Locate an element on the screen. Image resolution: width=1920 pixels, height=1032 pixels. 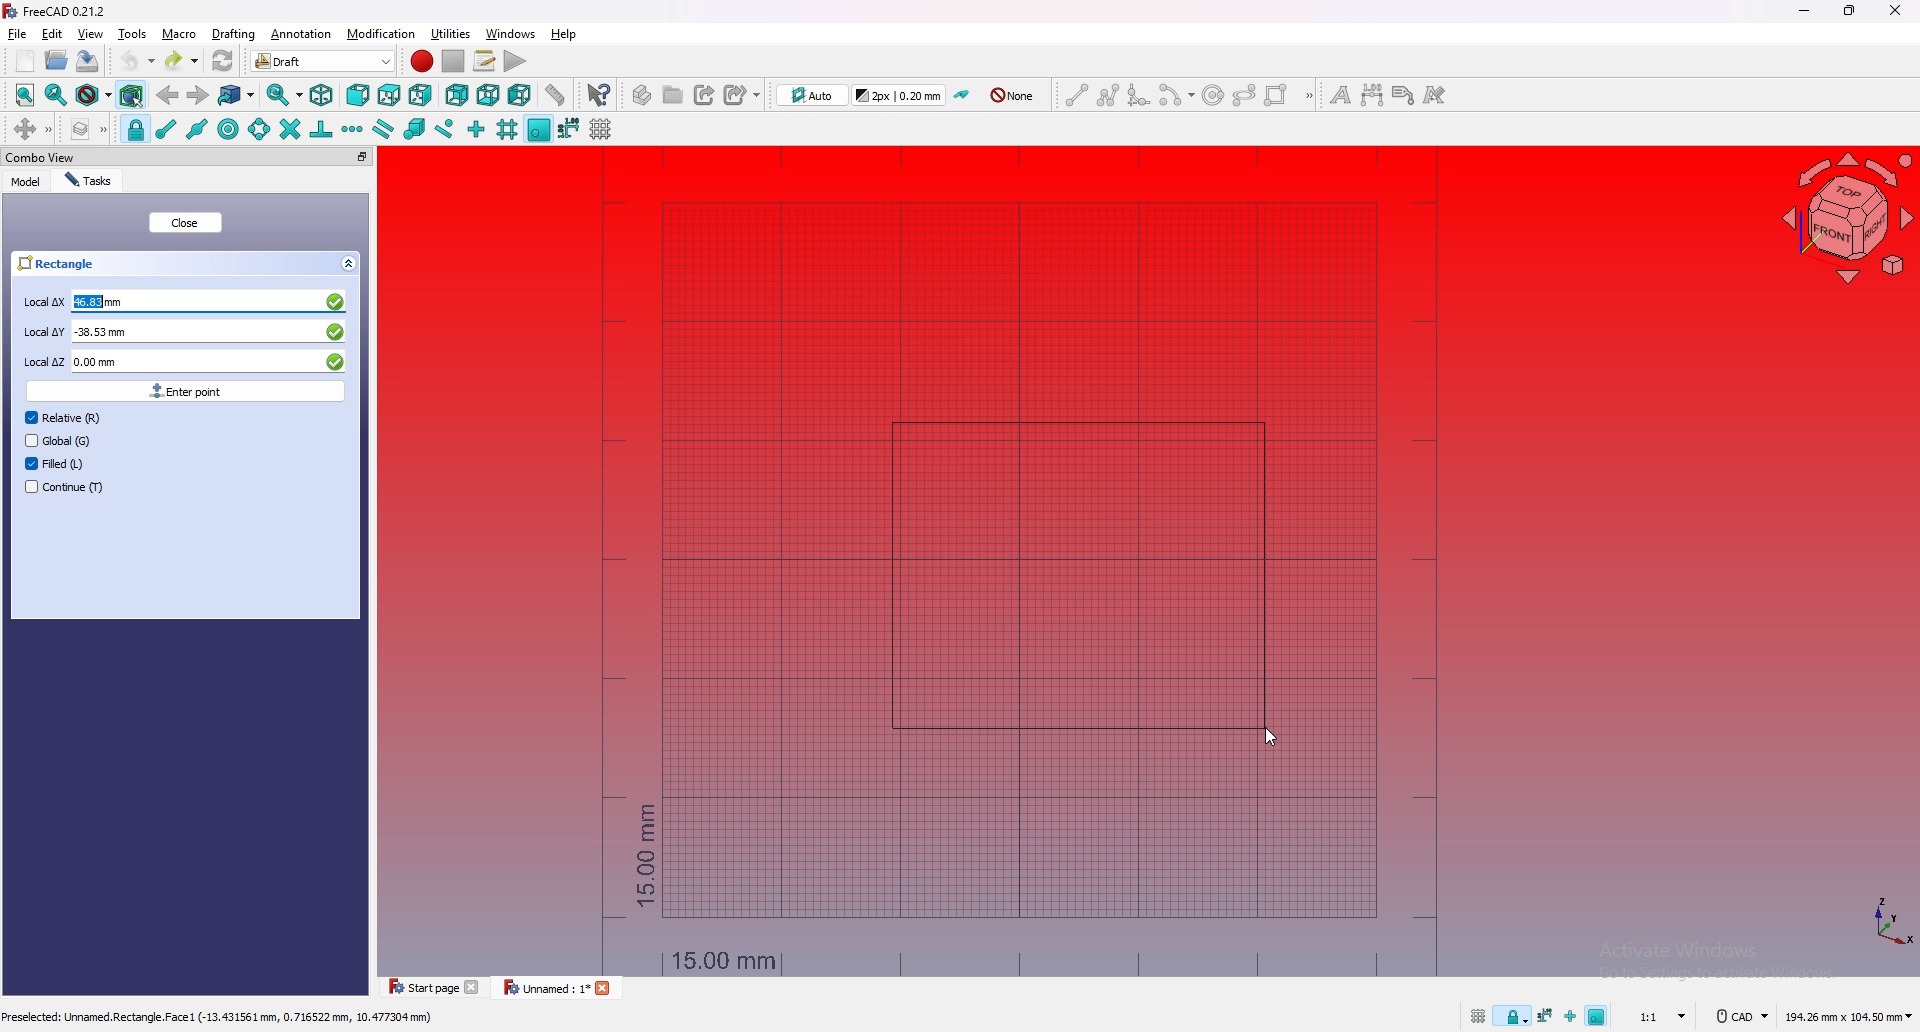
execute macro is located at coordinates (515, 61).